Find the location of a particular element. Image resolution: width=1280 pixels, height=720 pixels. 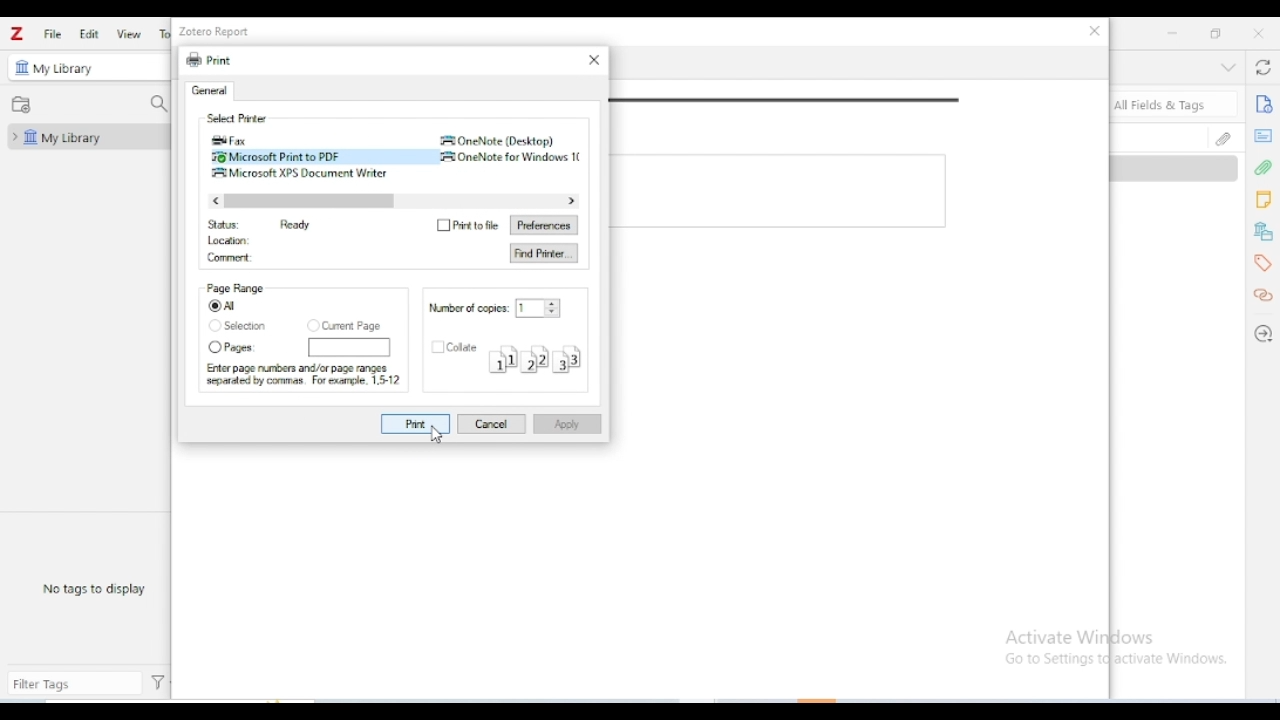

page numbers input is located at coordinates (351, 348).